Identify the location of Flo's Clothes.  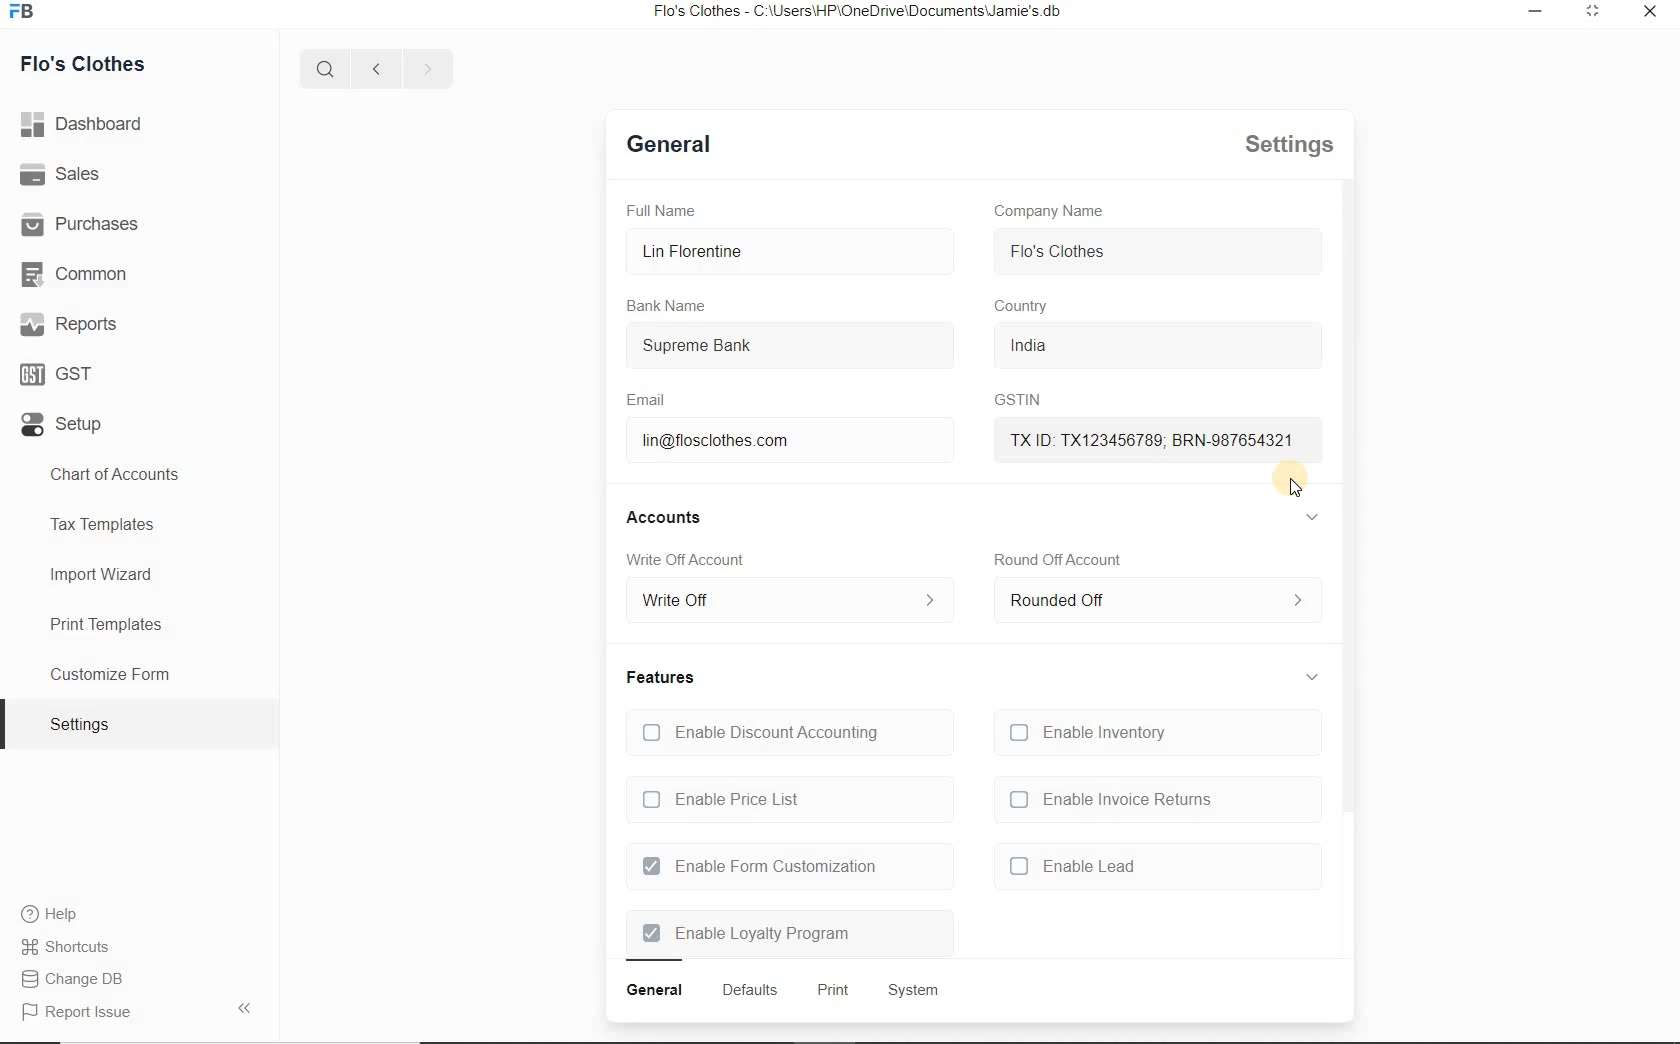
(86, 63).